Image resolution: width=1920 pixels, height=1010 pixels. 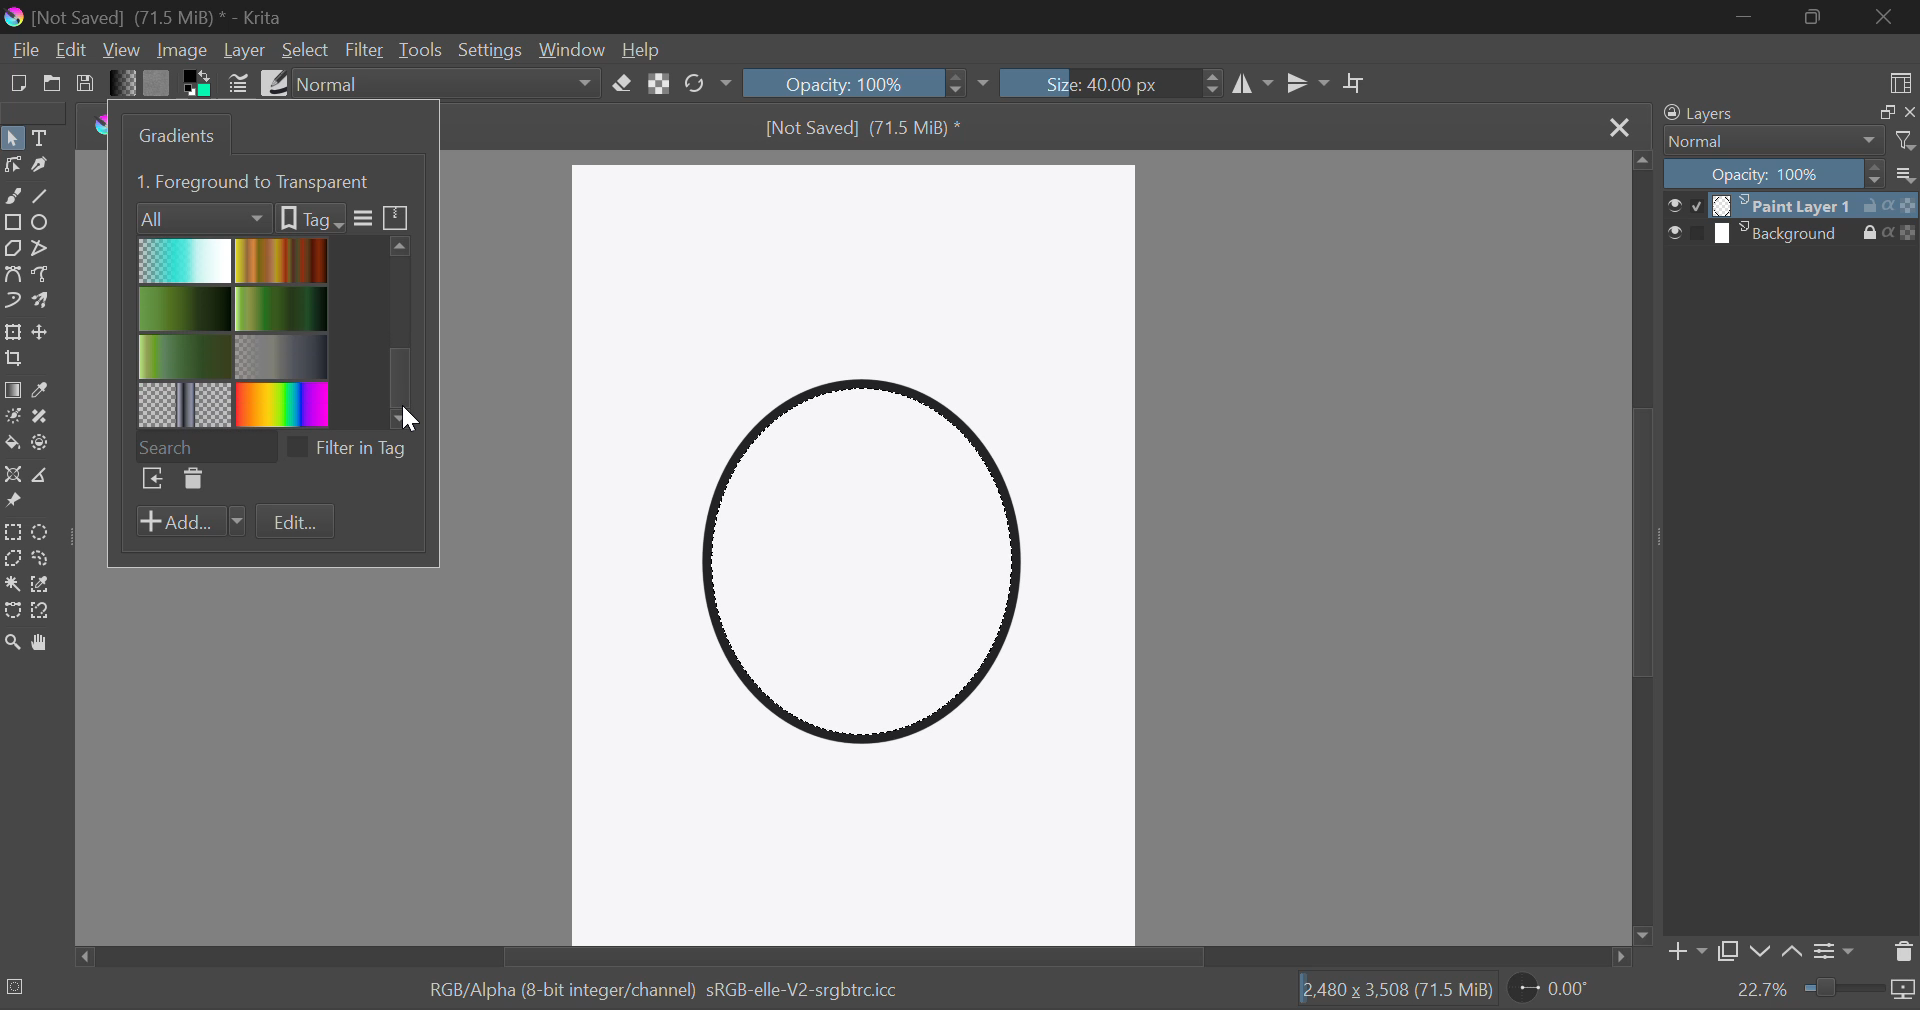 What do you see at coordinates (1310, 86) in the screenshot?
I see `Horizontal Mirror Flip` at bounding box center [1310, 86].